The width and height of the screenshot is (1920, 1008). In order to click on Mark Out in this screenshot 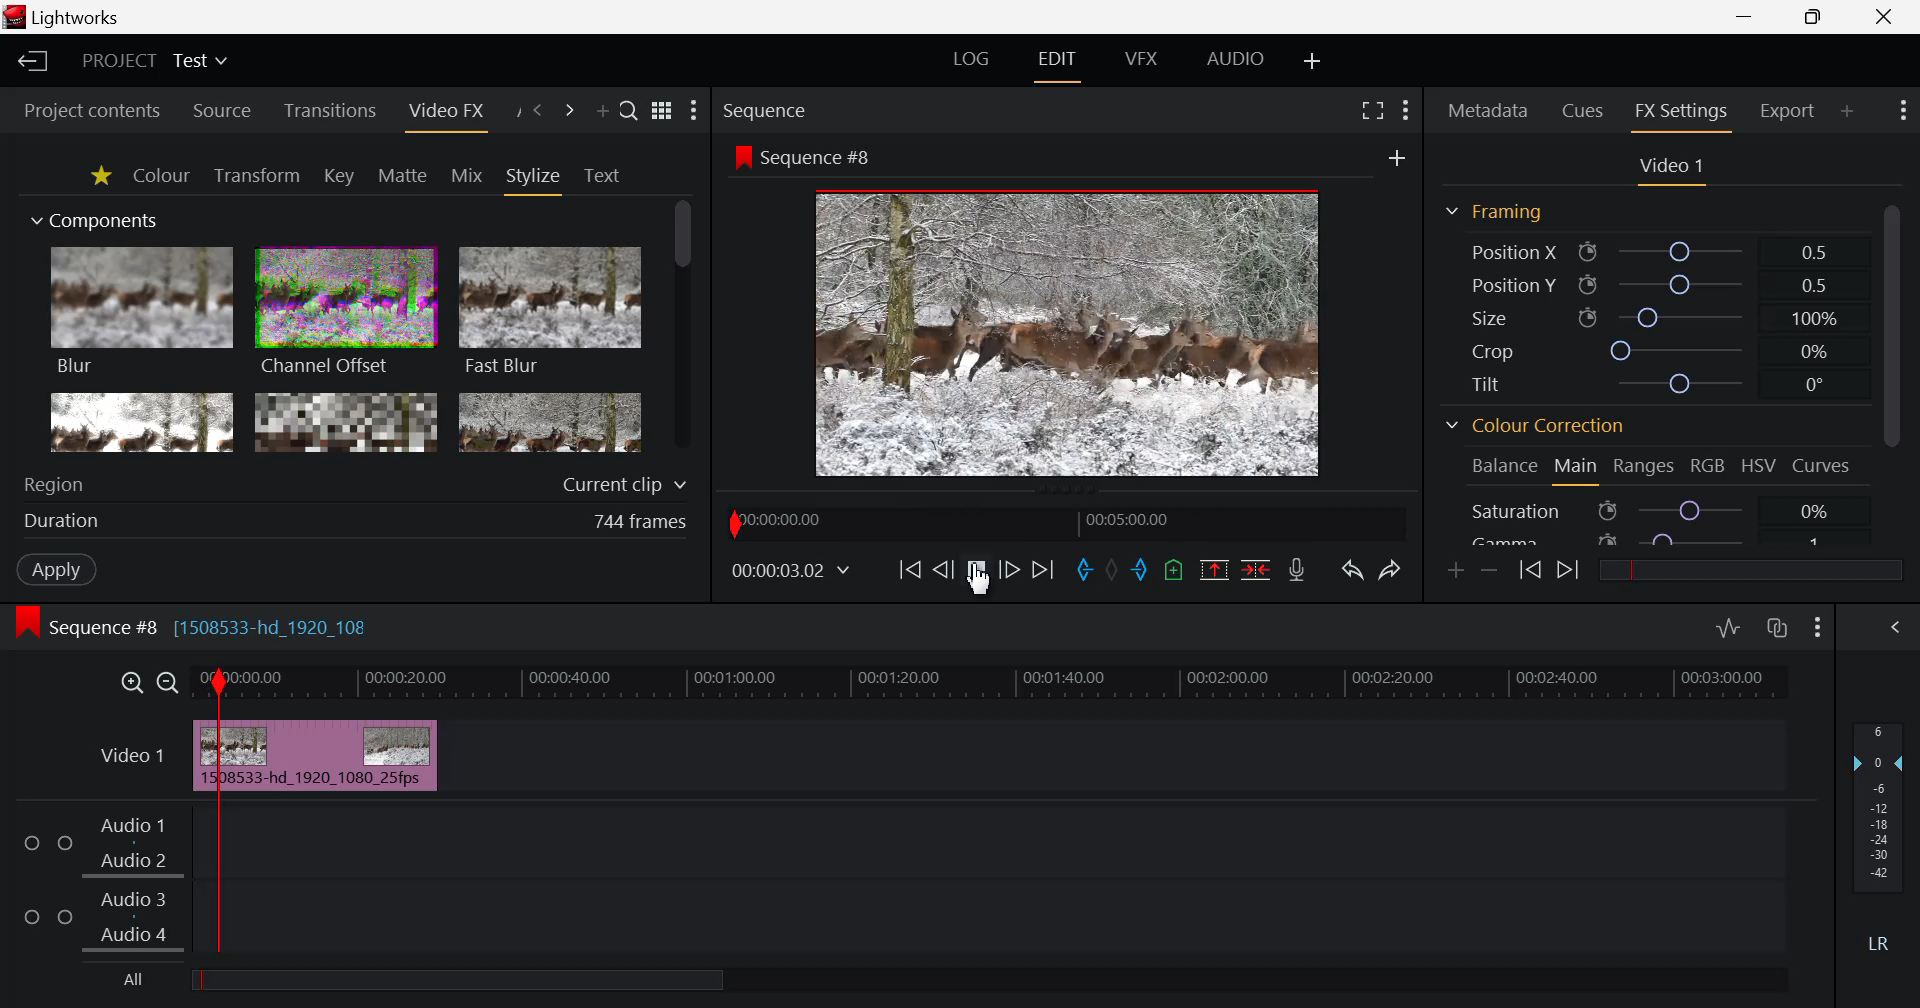, I will do `click(1145, 572)`.